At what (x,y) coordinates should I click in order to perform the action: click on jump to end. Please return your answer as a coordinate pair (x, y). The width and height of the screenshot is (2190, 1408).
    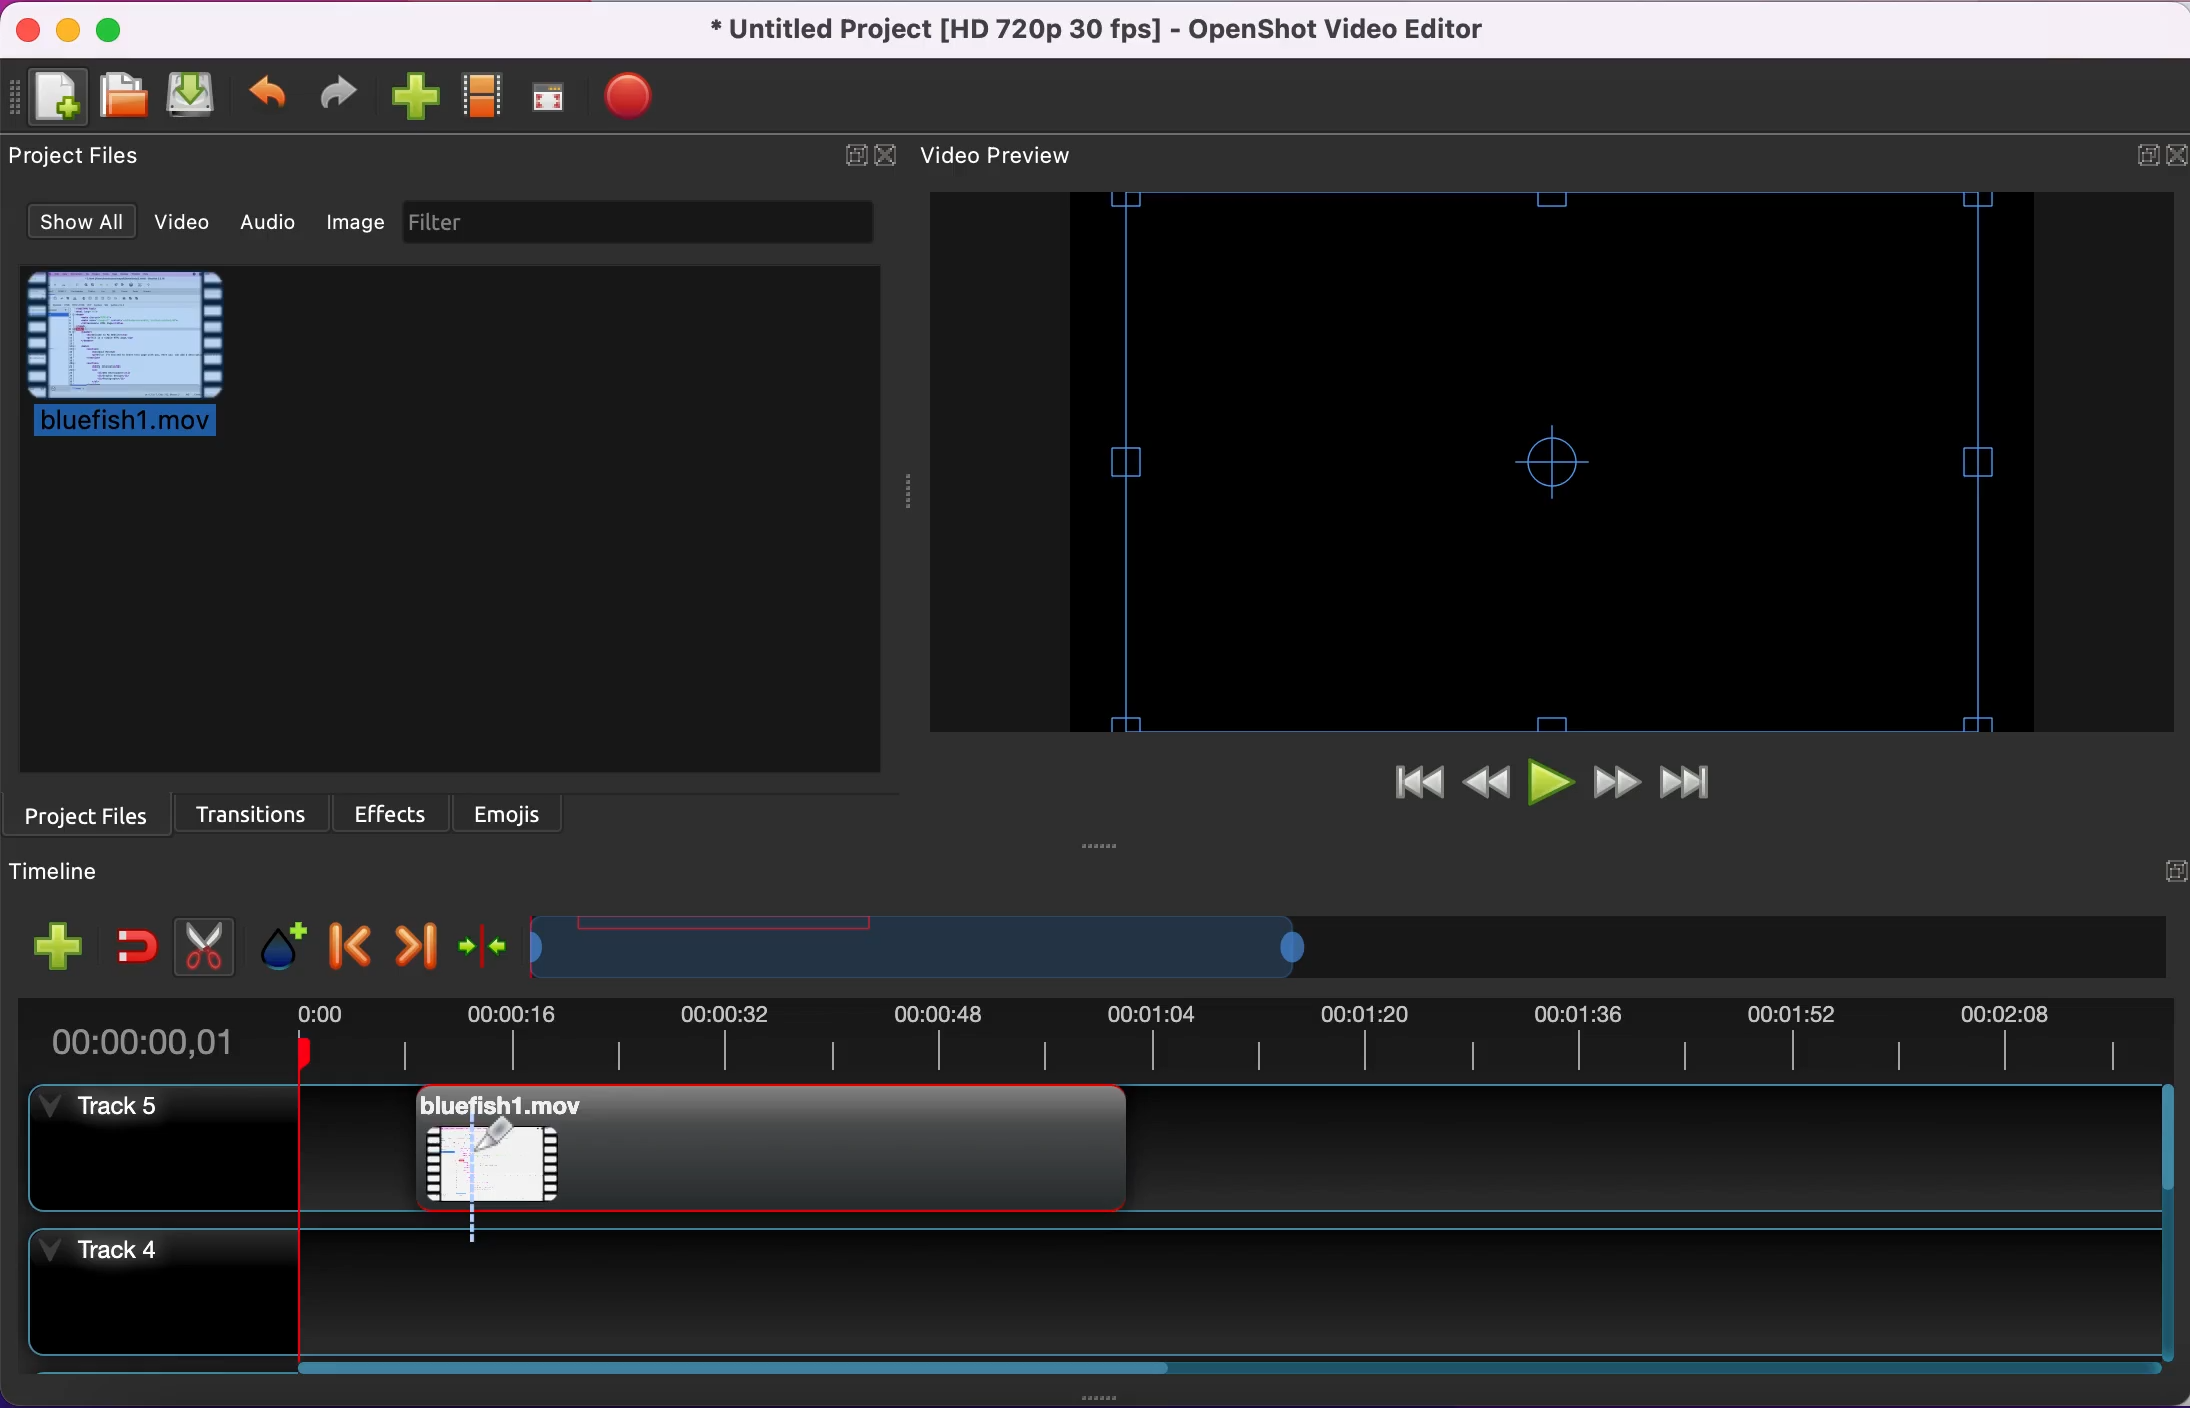
    Looking at the image, I should click on (1700, 784).